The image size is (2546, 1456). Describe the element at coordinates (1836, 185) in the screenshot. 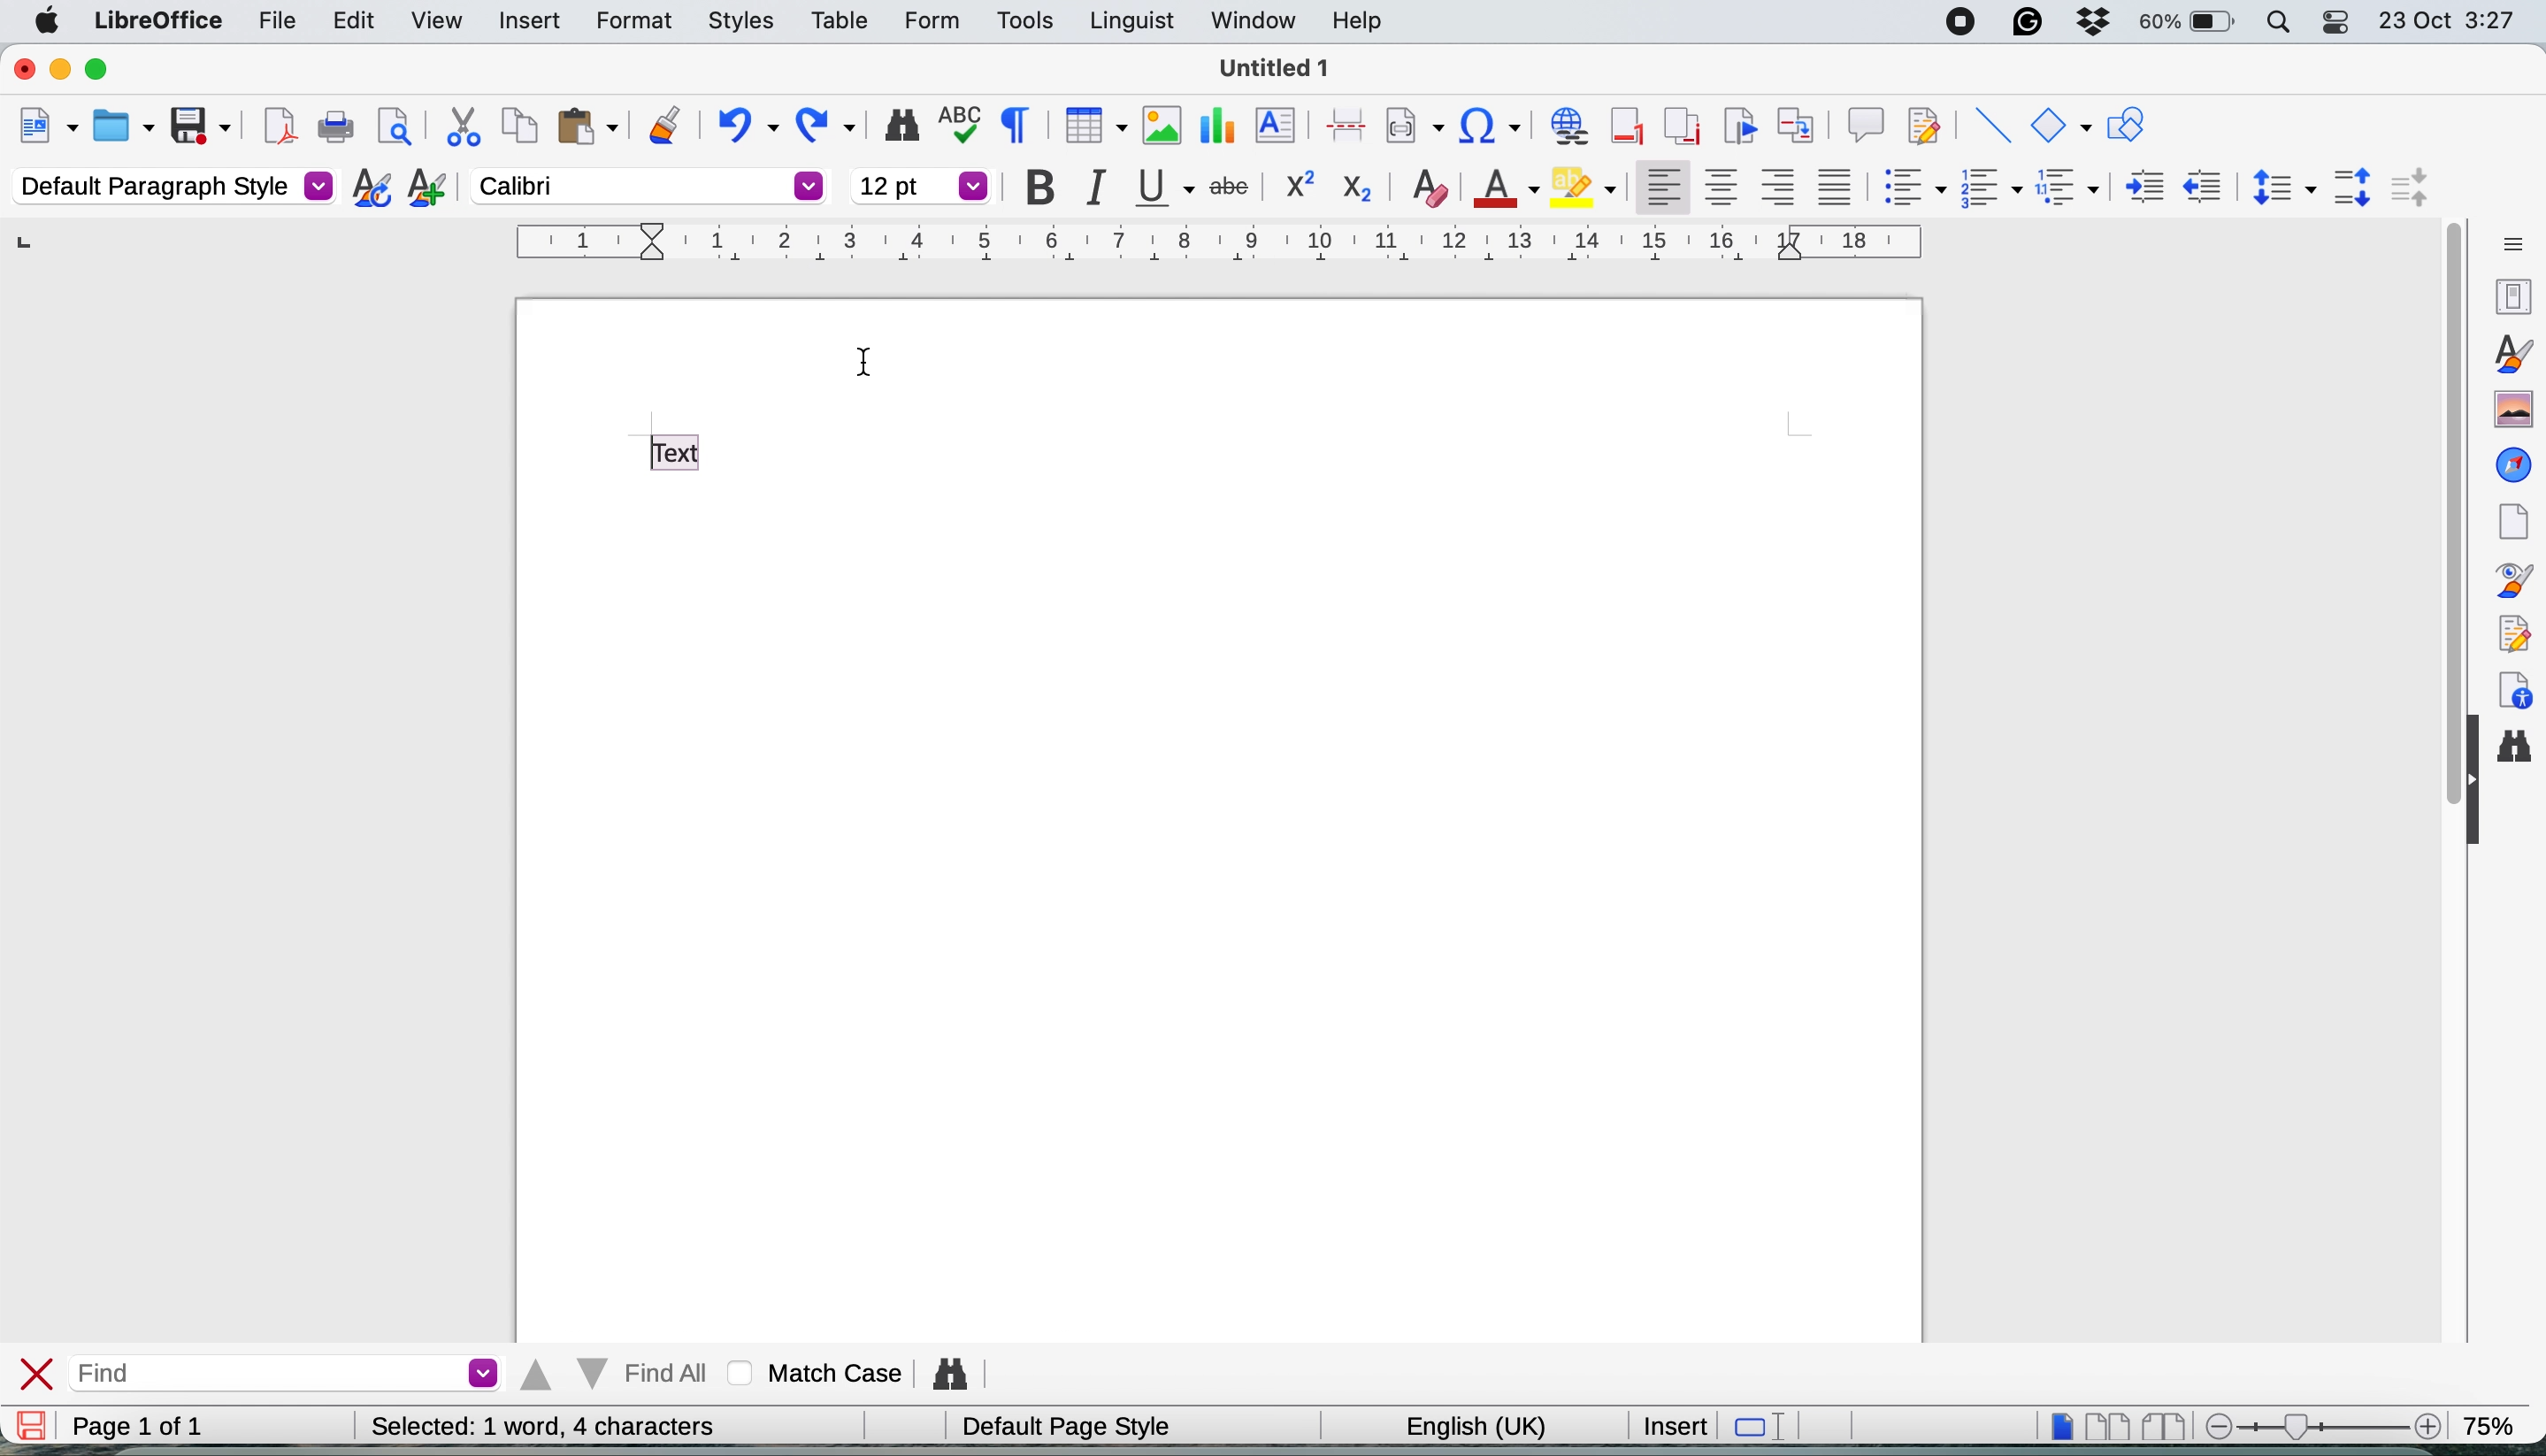

I see `justified` at that location.